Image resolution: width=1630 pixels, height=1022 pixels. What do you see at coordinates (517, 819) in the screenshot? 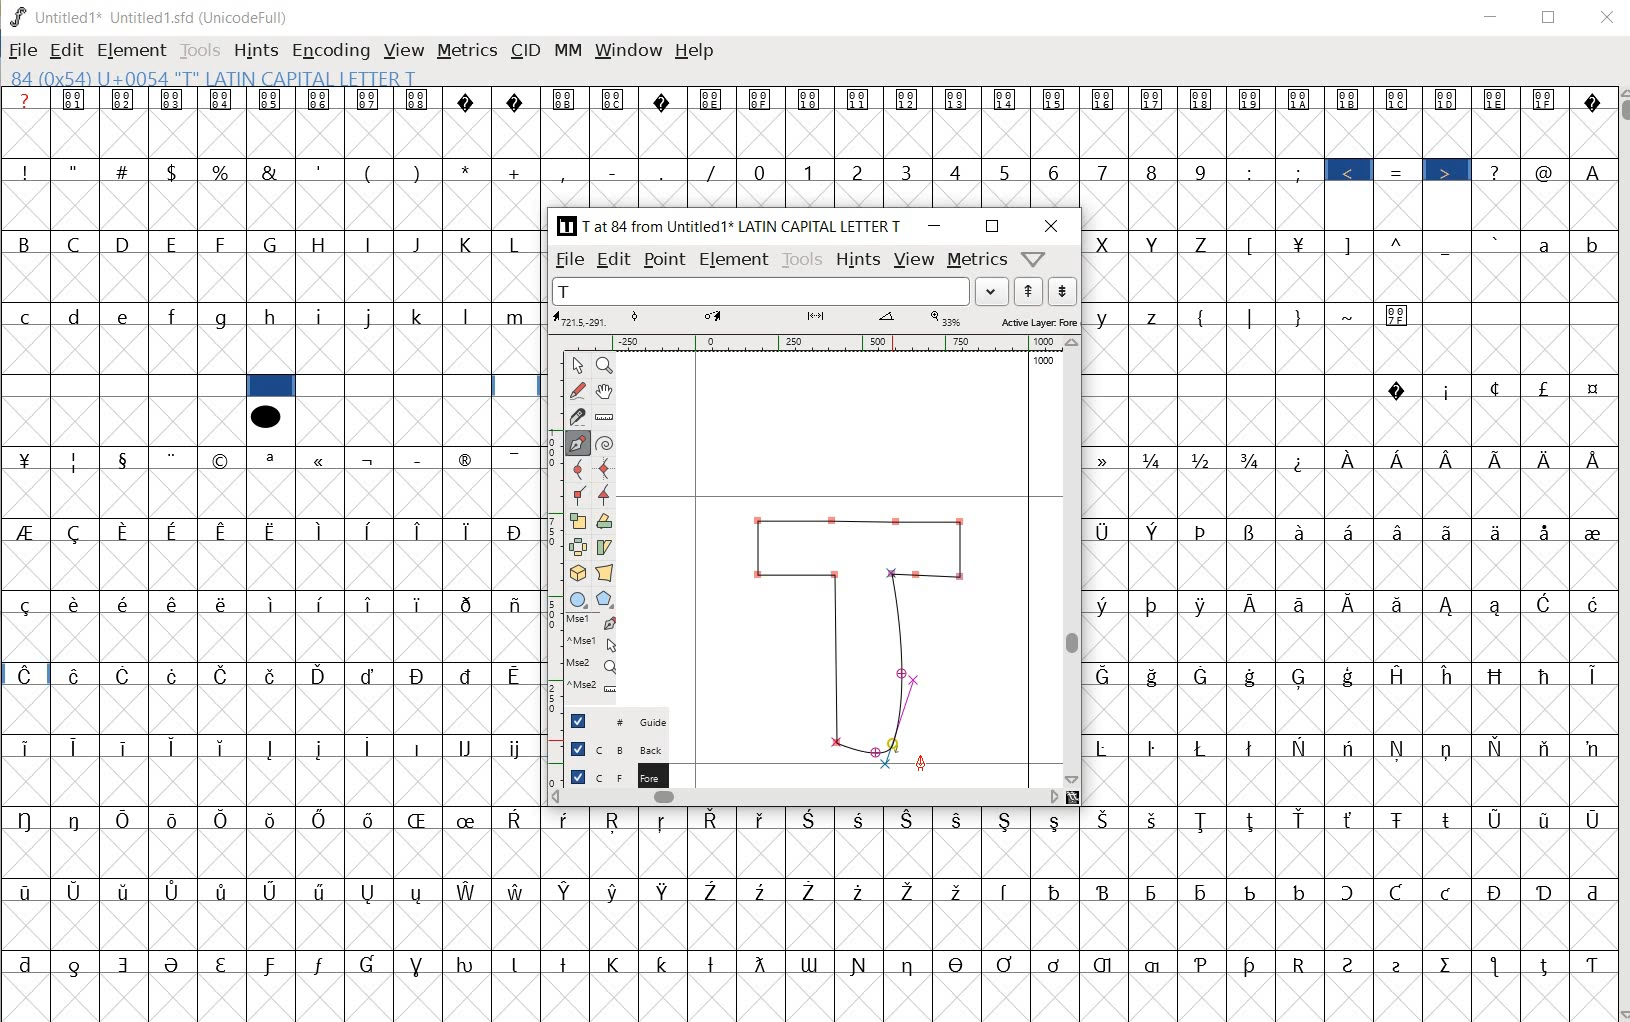
I see `Symbol` at bounding box center [517, 819].